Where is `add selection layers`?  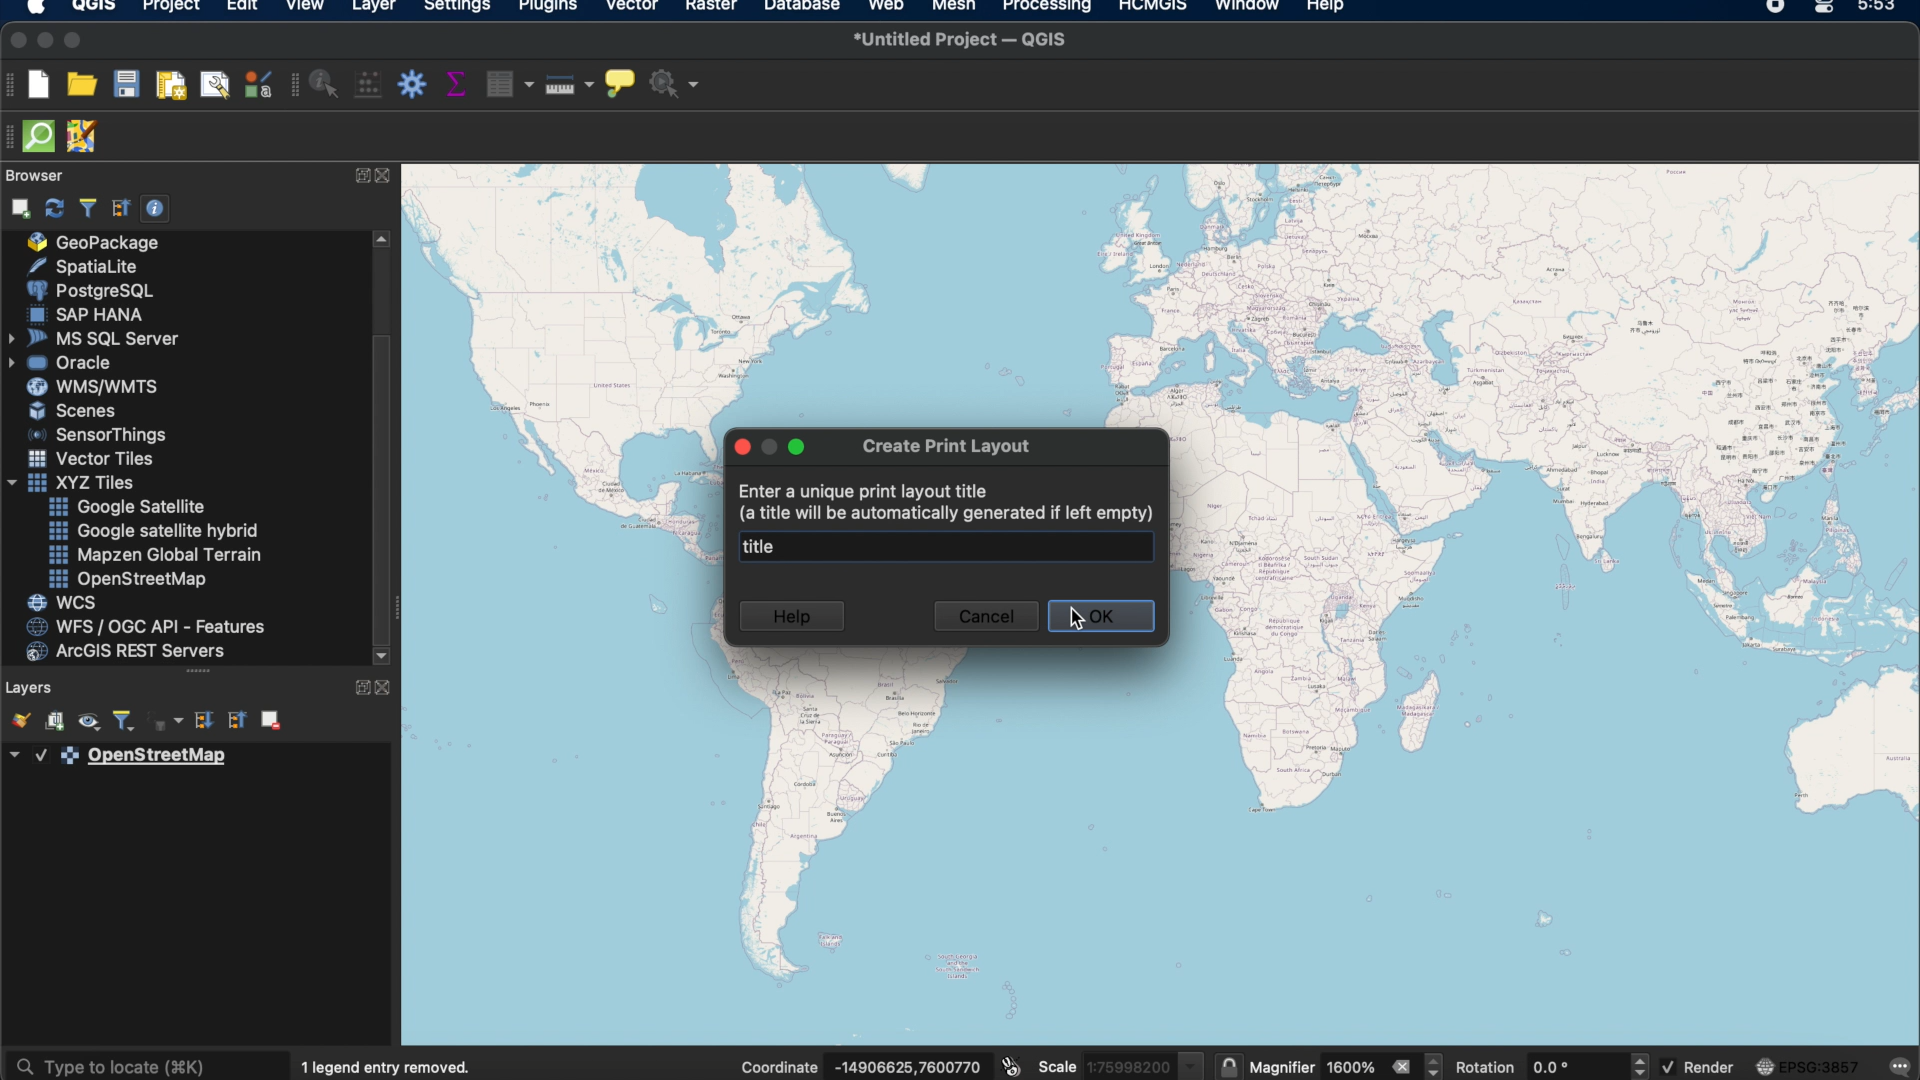 add selection layers is located at coordinates (16, 208).